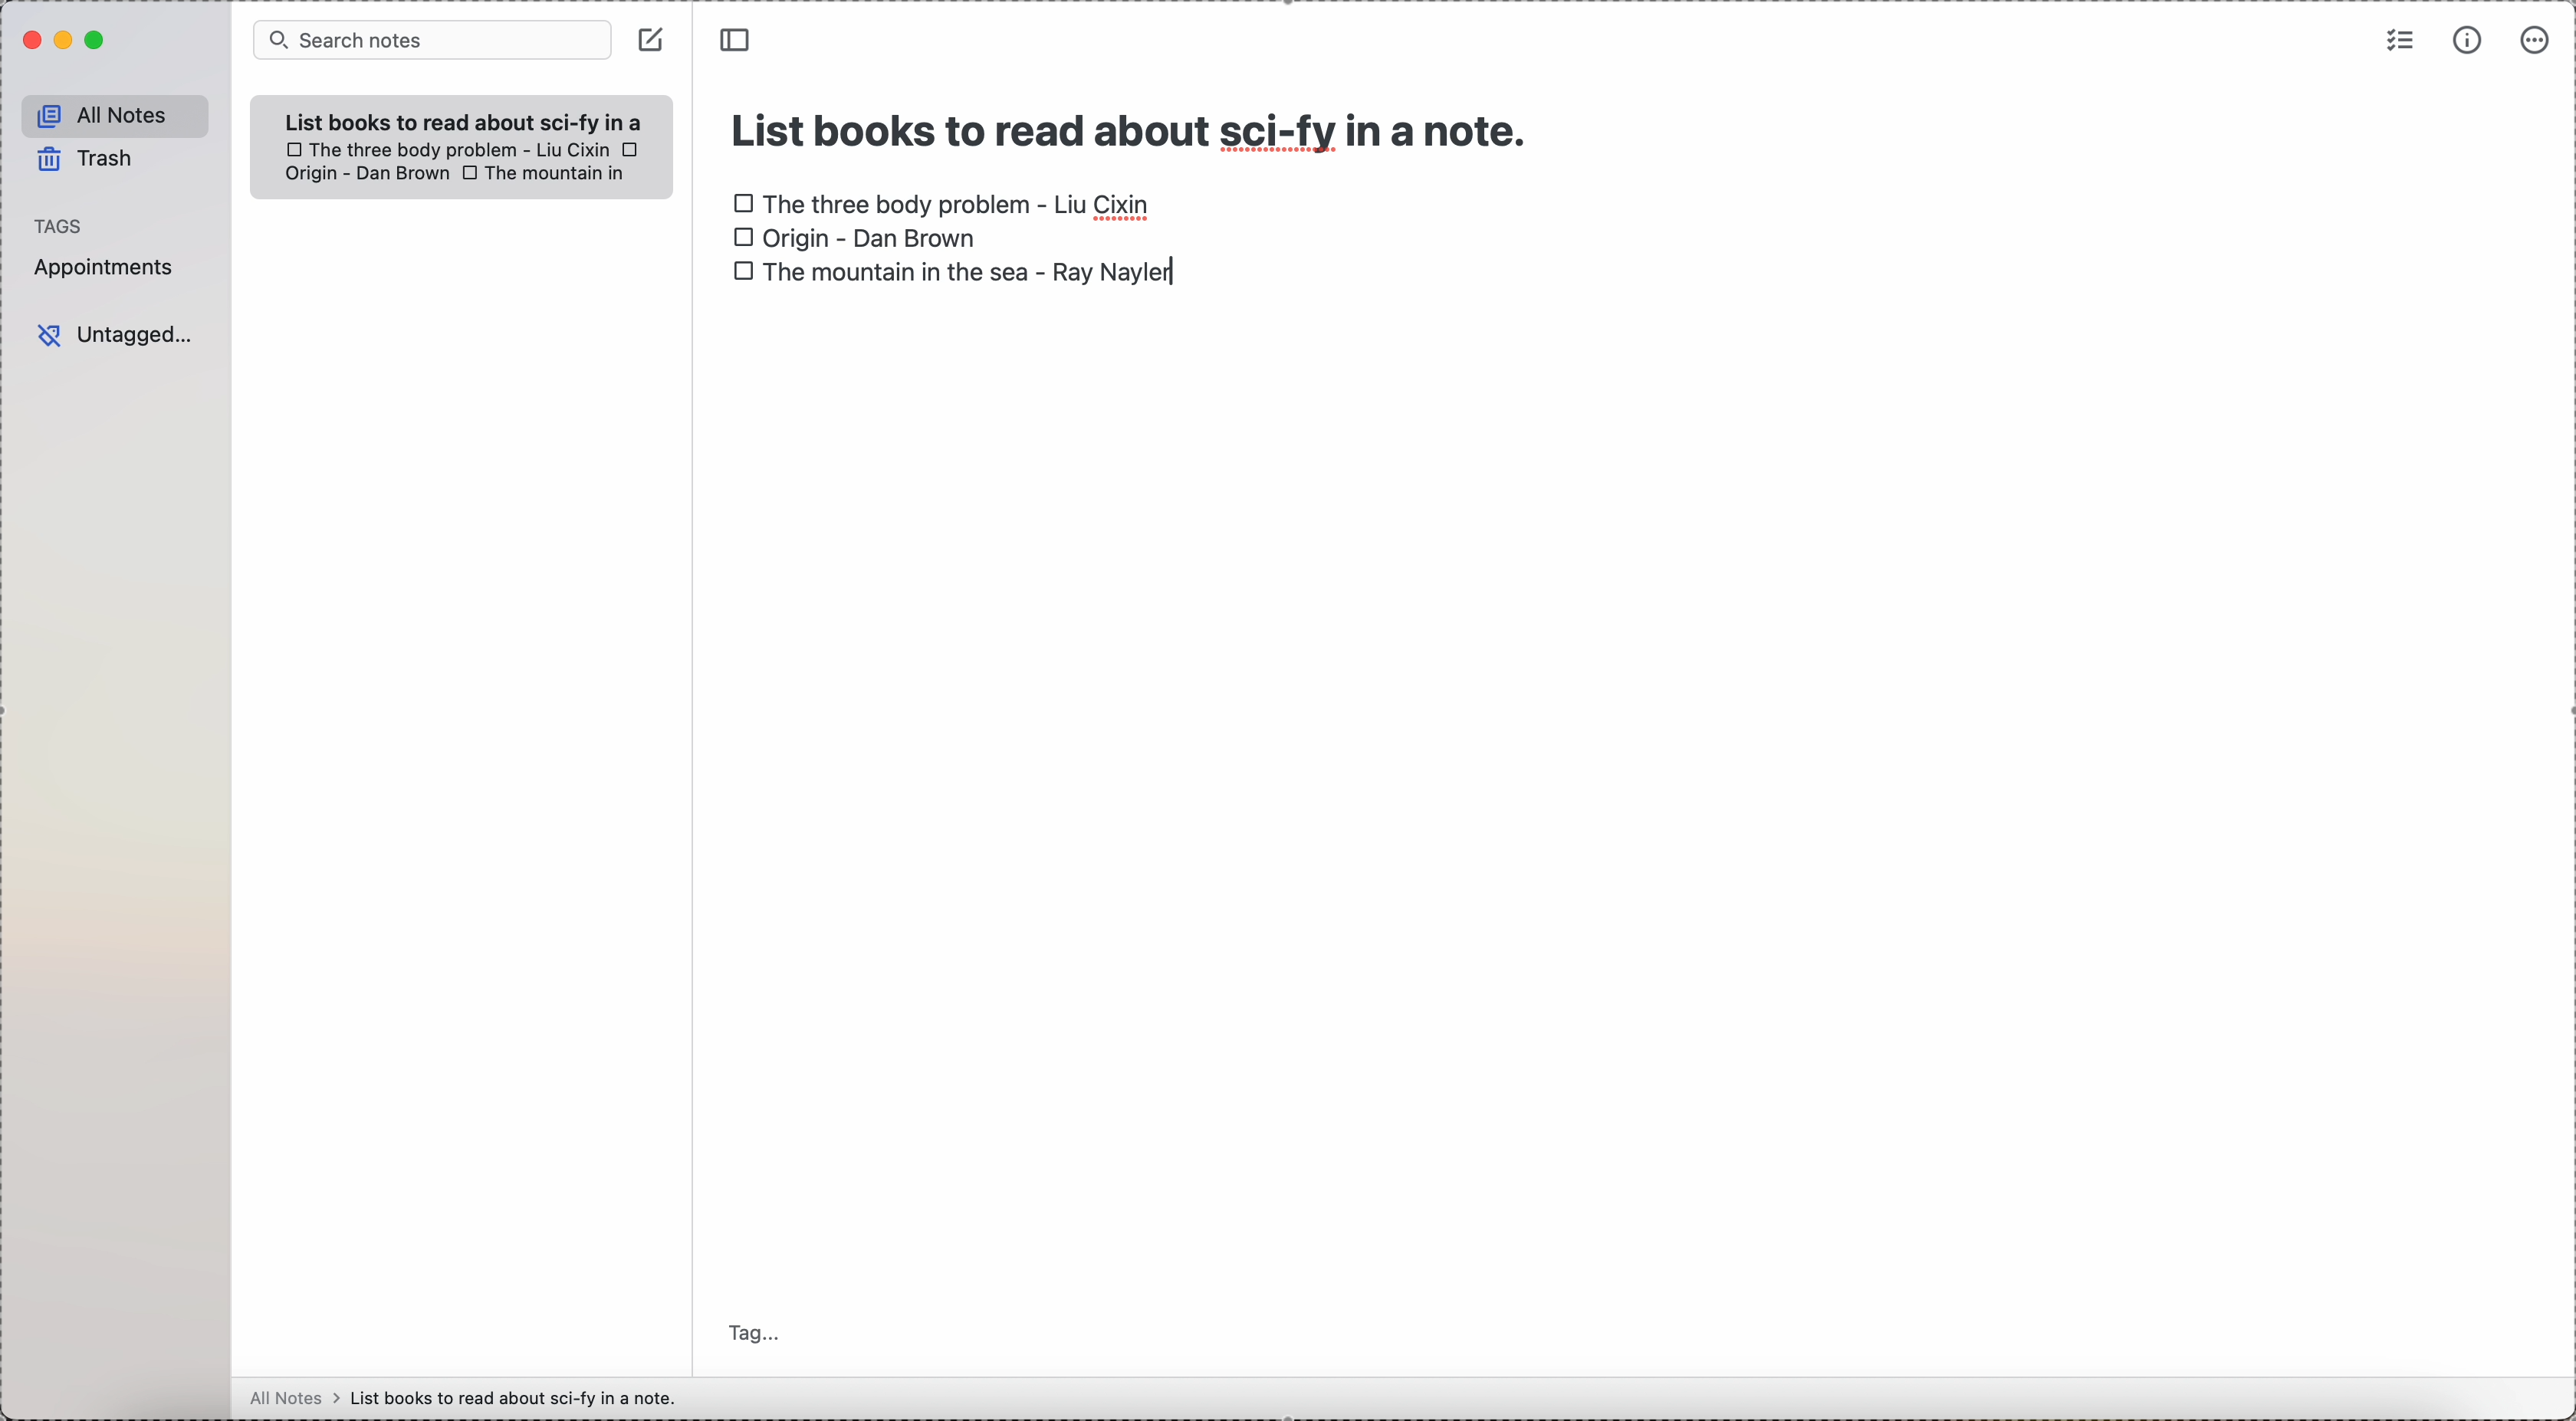 Image resolution: width=2576 pixels, height=1421 pixels. Describe the element at coordinates (430, 41) in the screenshot. I see `search bar` at that location.